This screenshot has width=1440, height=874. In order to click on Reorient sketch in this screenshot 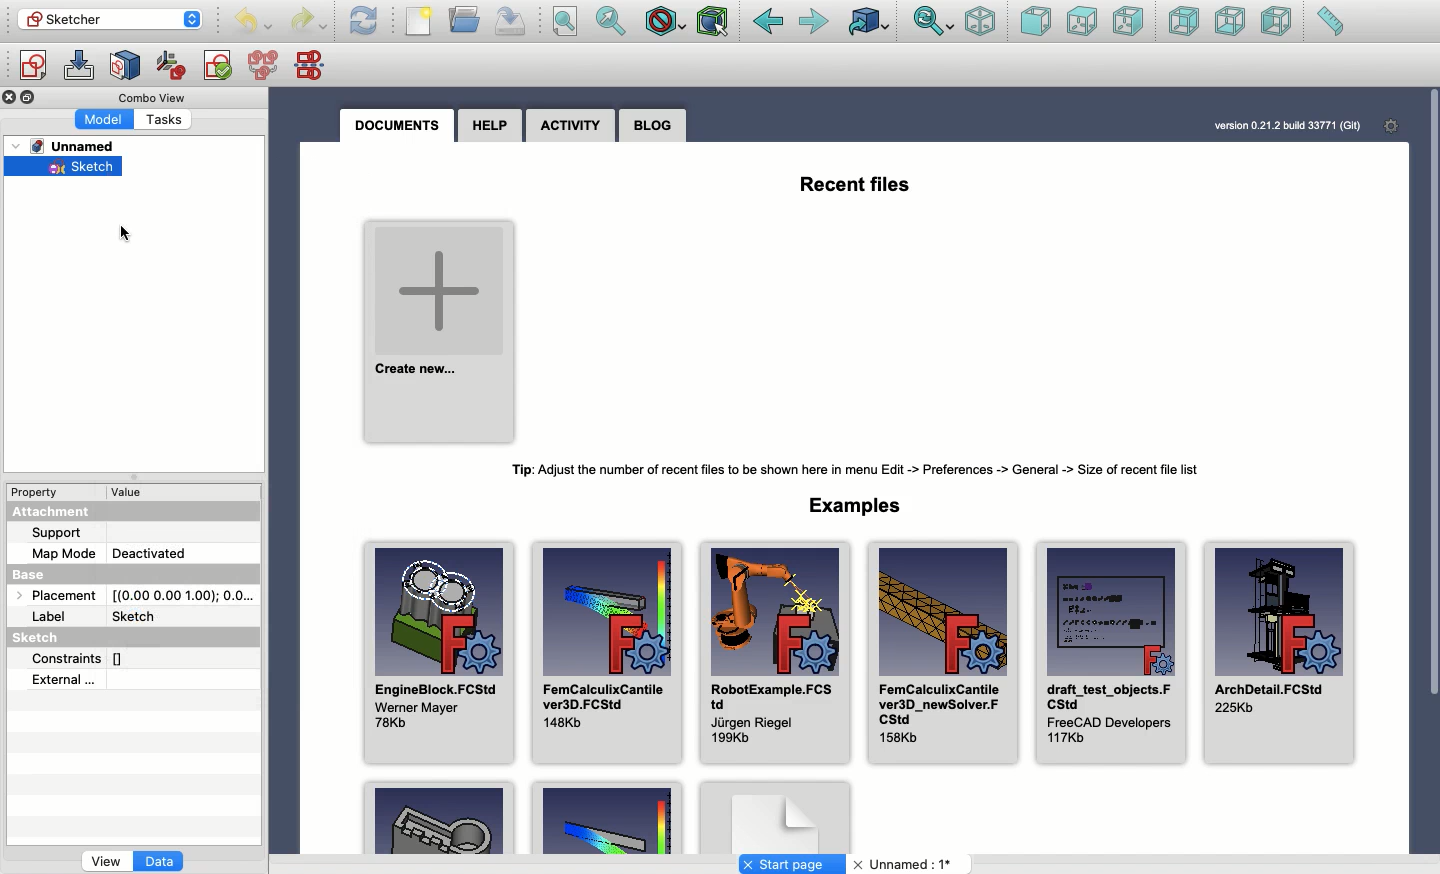, I will do `click(172, 66)`.